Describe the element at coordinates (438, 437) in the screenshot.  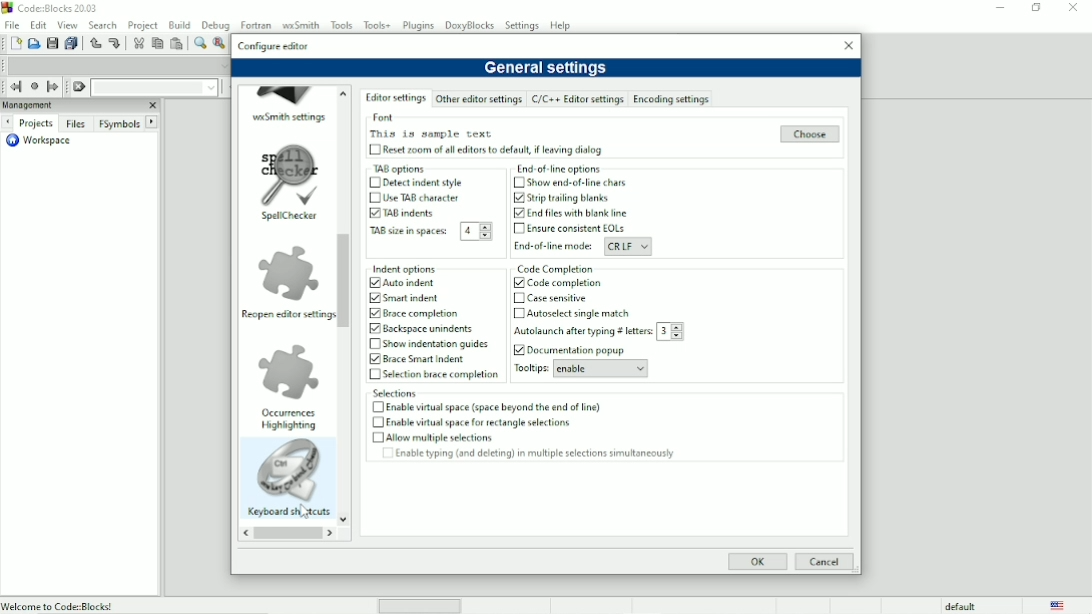
I see `Allow multiple selections` at that location.